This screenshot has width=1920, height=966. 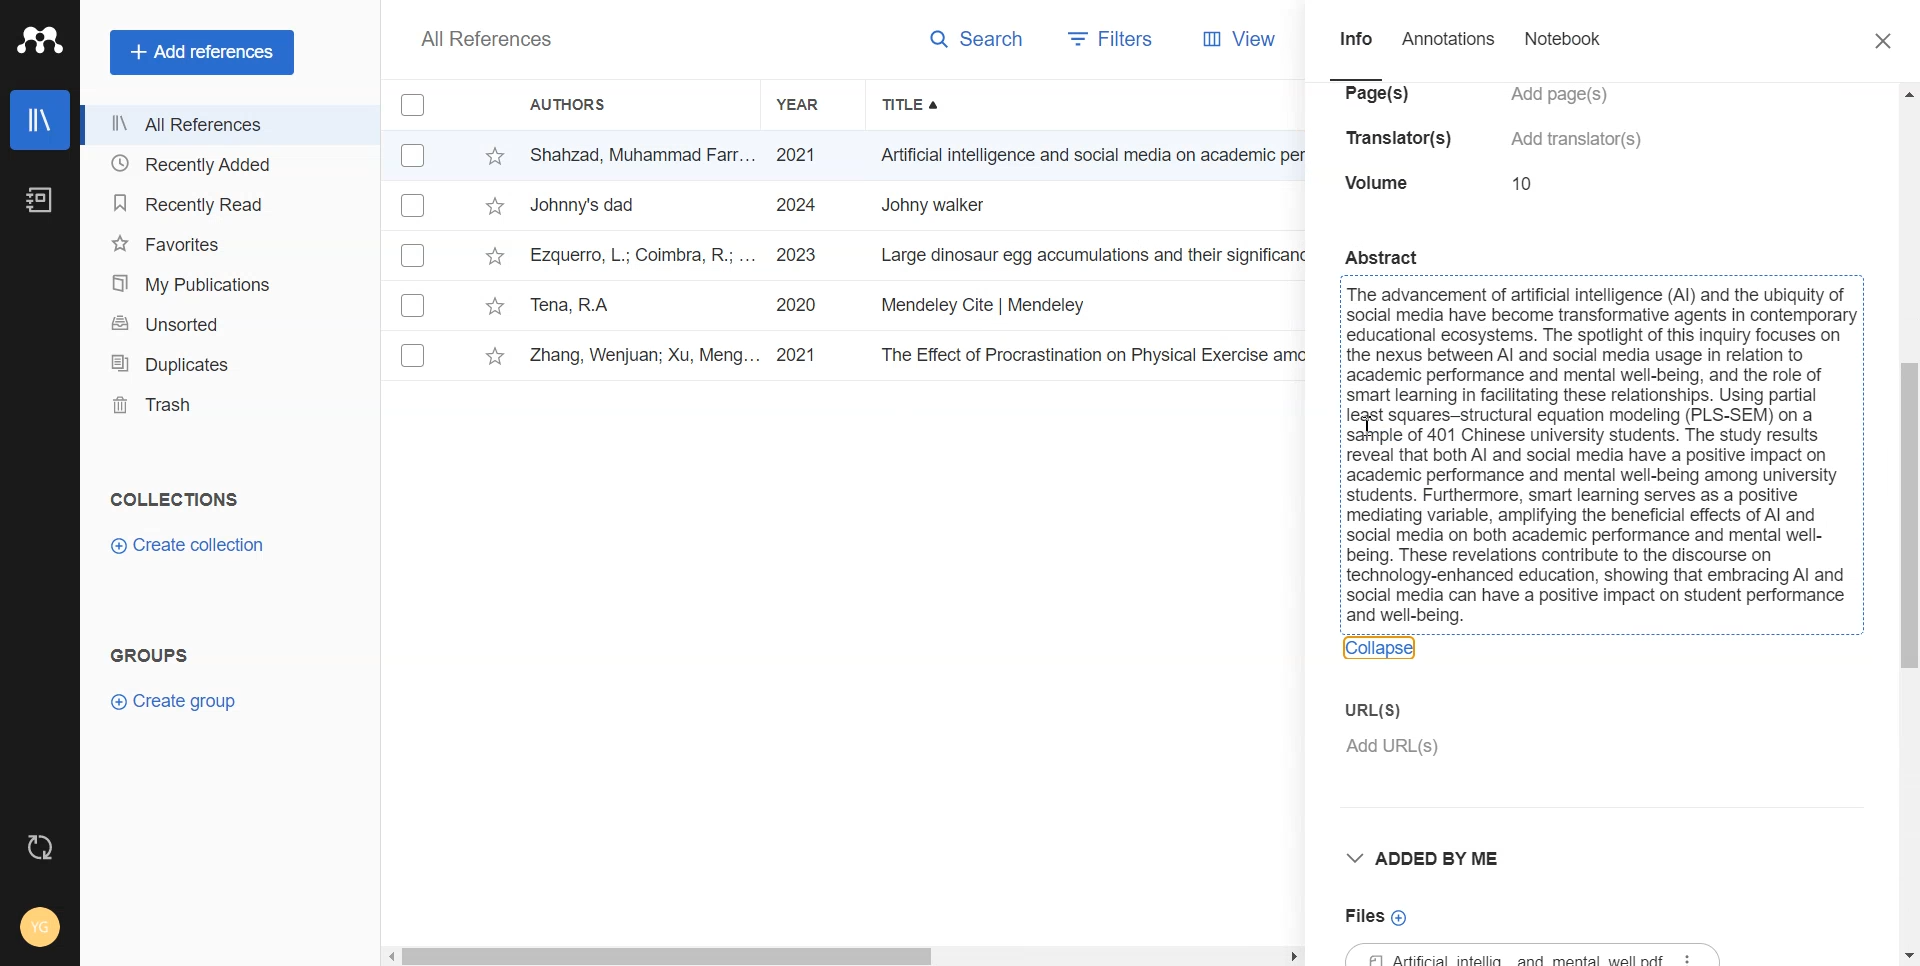 What do you see at coordinates (413, 106) in the screenshot?
I see `Checkmarks` at bounding box center [413, 106].